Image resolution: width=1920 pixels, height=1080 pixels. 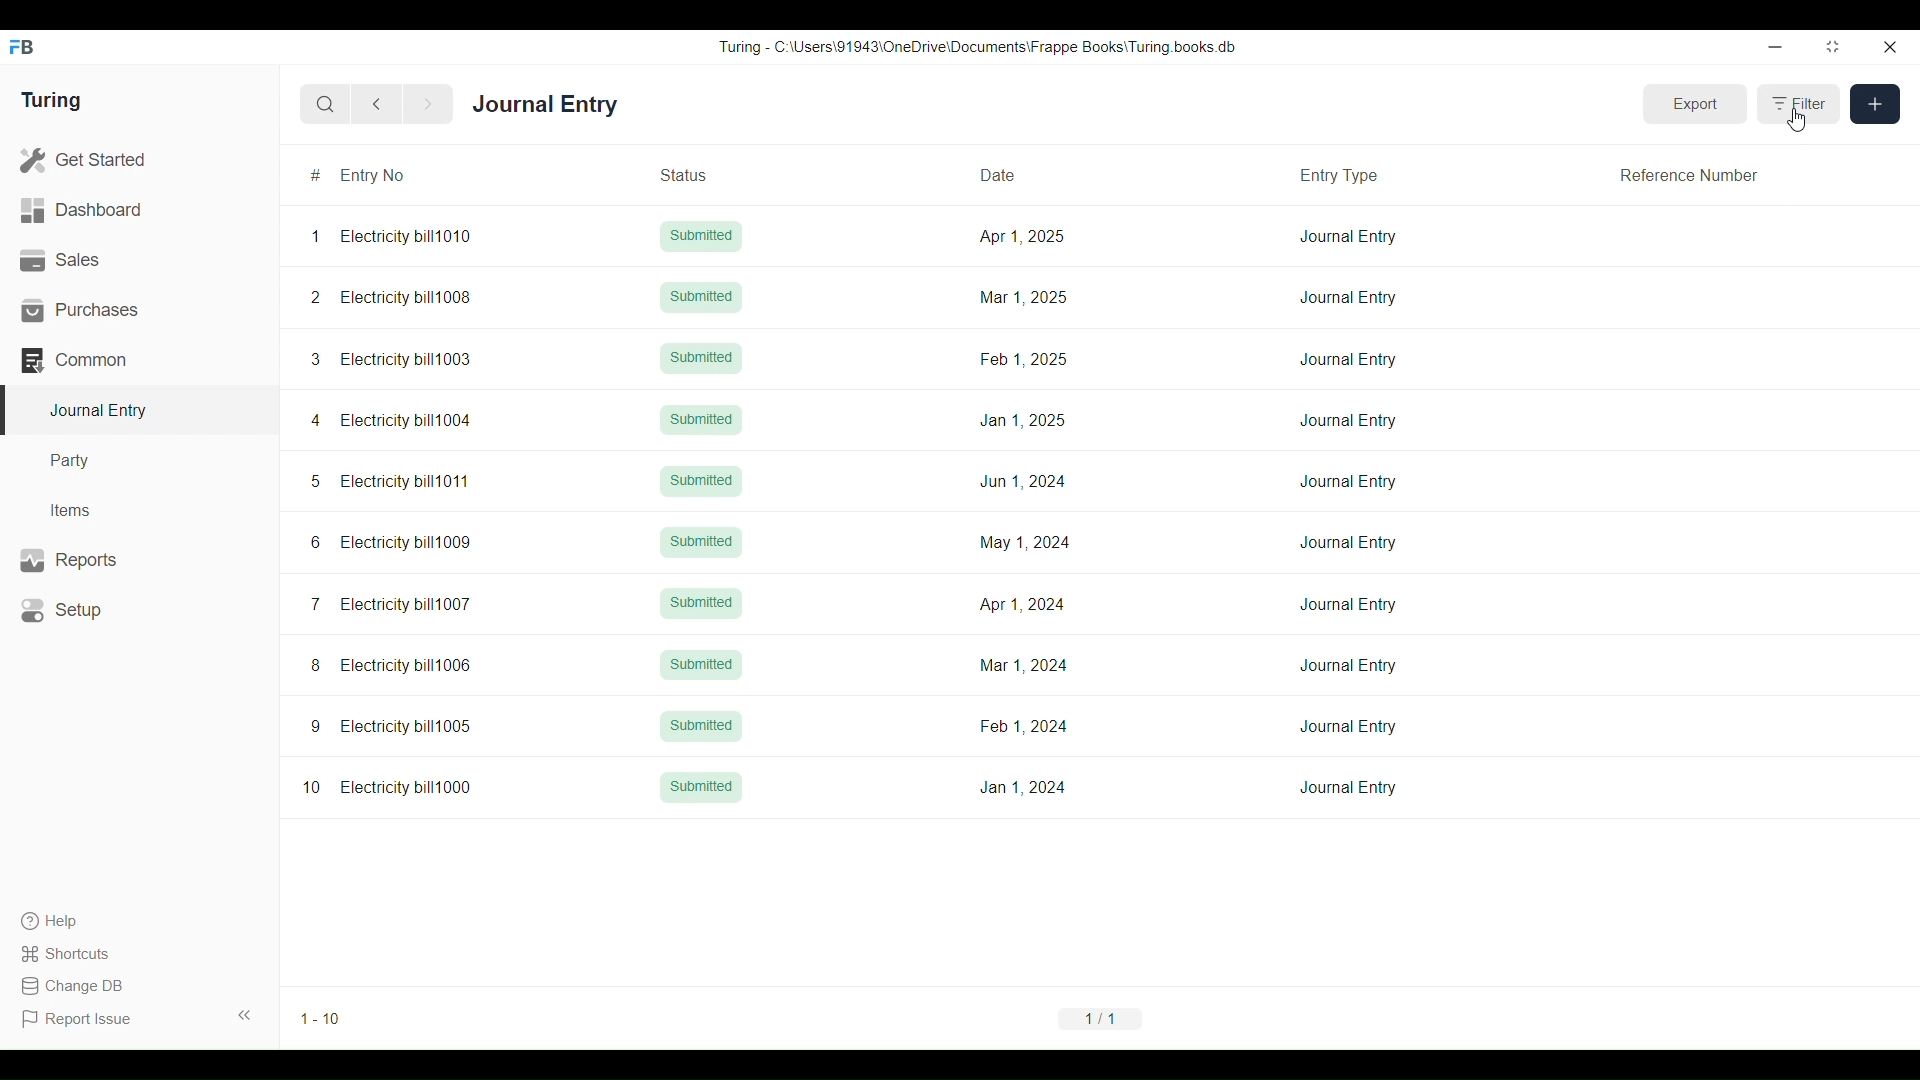 What do you see at coordinates (1348, 665) in the screenshot?
I see `Journal Entry` at bounding box center [1348, 665].